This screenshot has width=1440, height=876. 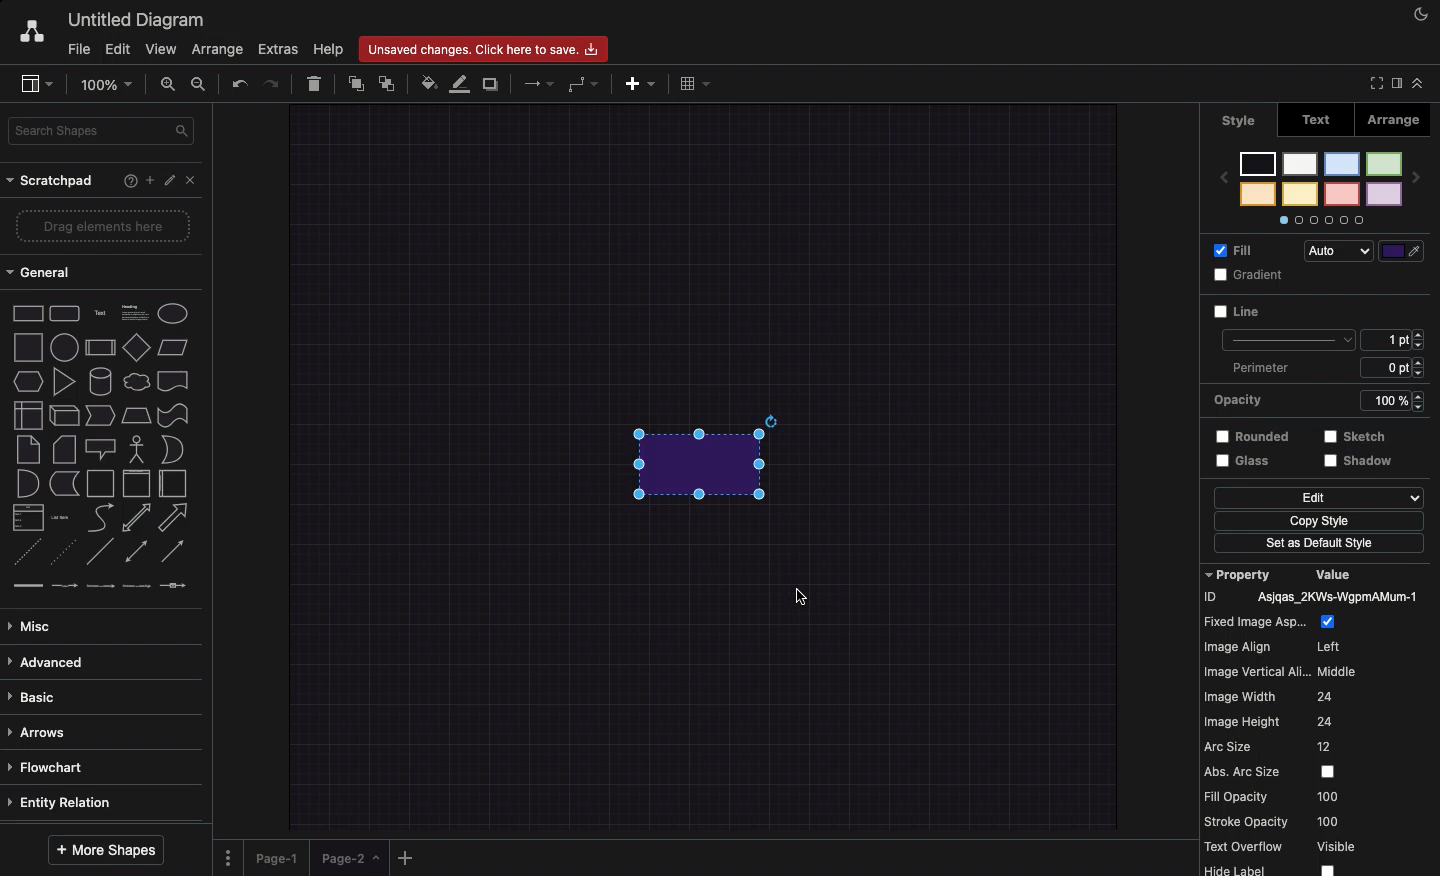 I want to click on Color, so click(x=1403, y=312).